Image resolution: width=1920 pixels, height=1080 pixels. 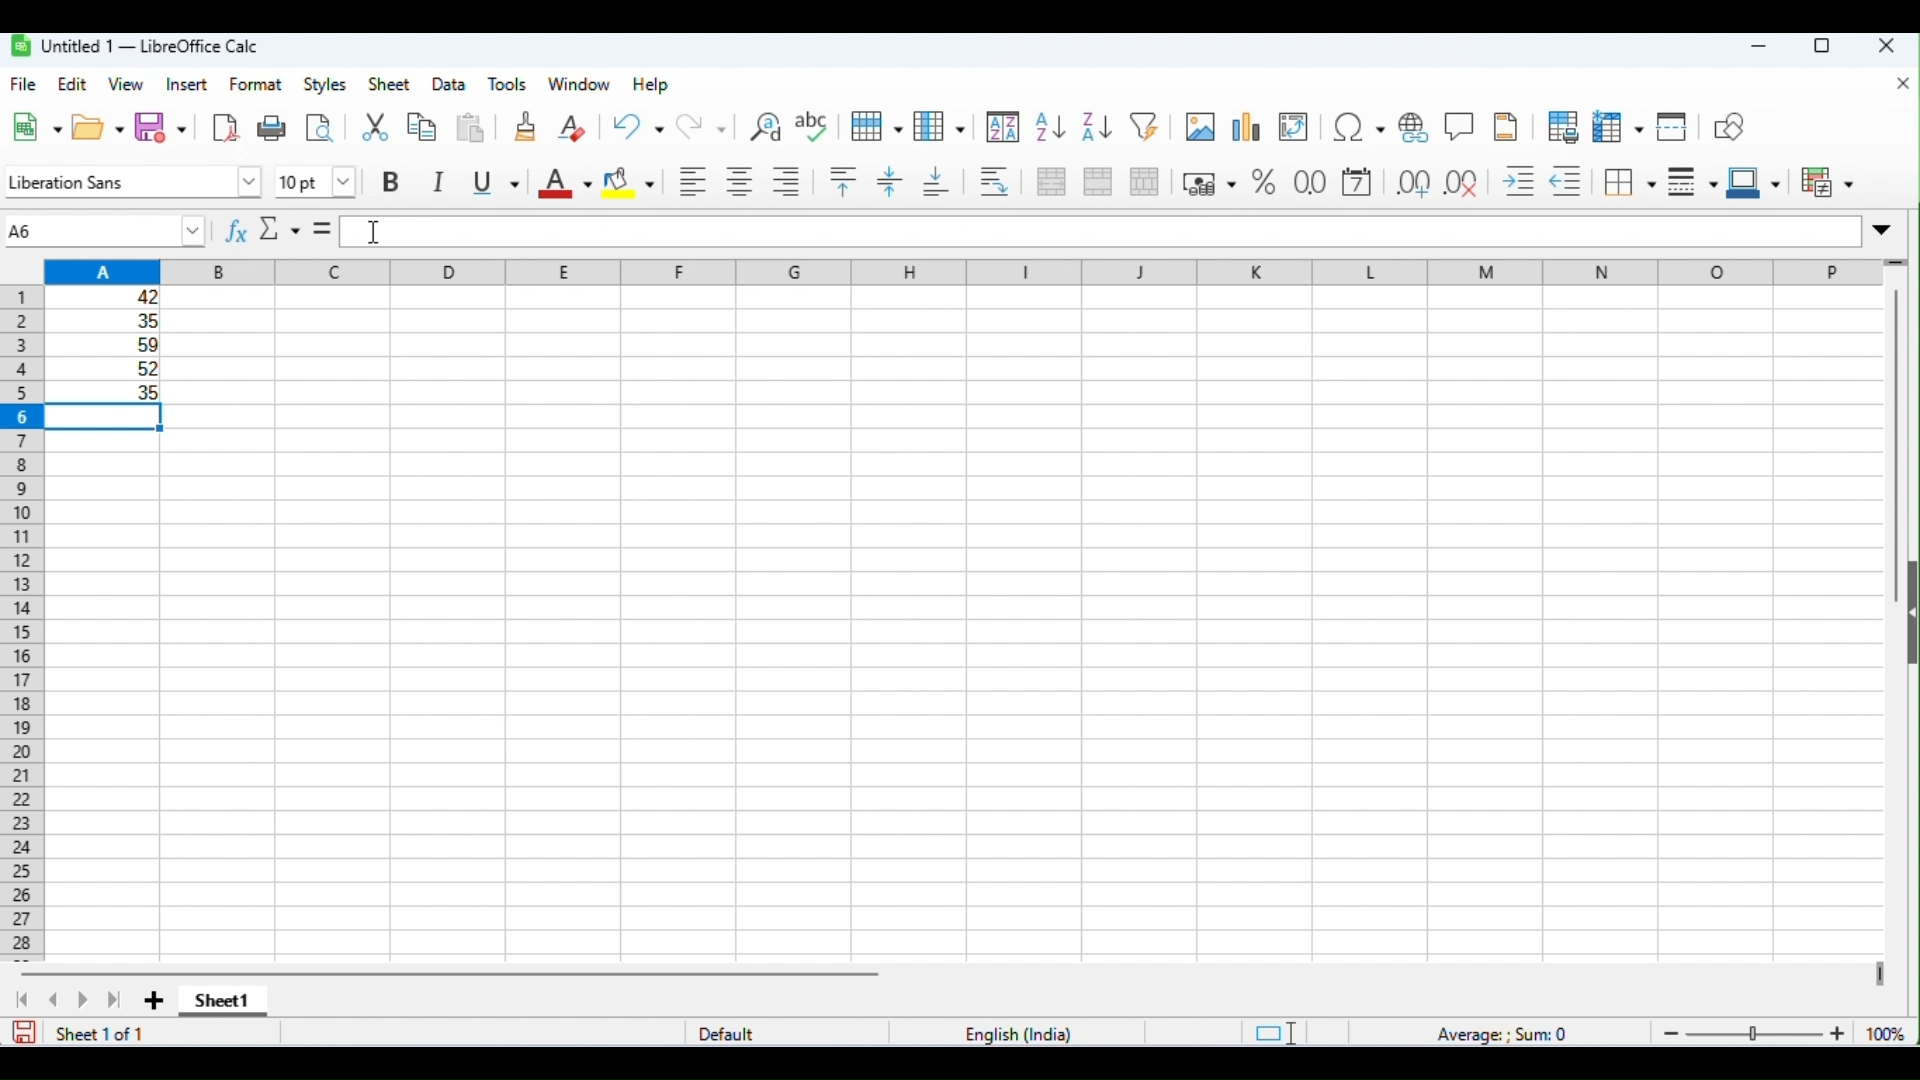 I want to click on previous sheet, so click(x=56, y=1000).